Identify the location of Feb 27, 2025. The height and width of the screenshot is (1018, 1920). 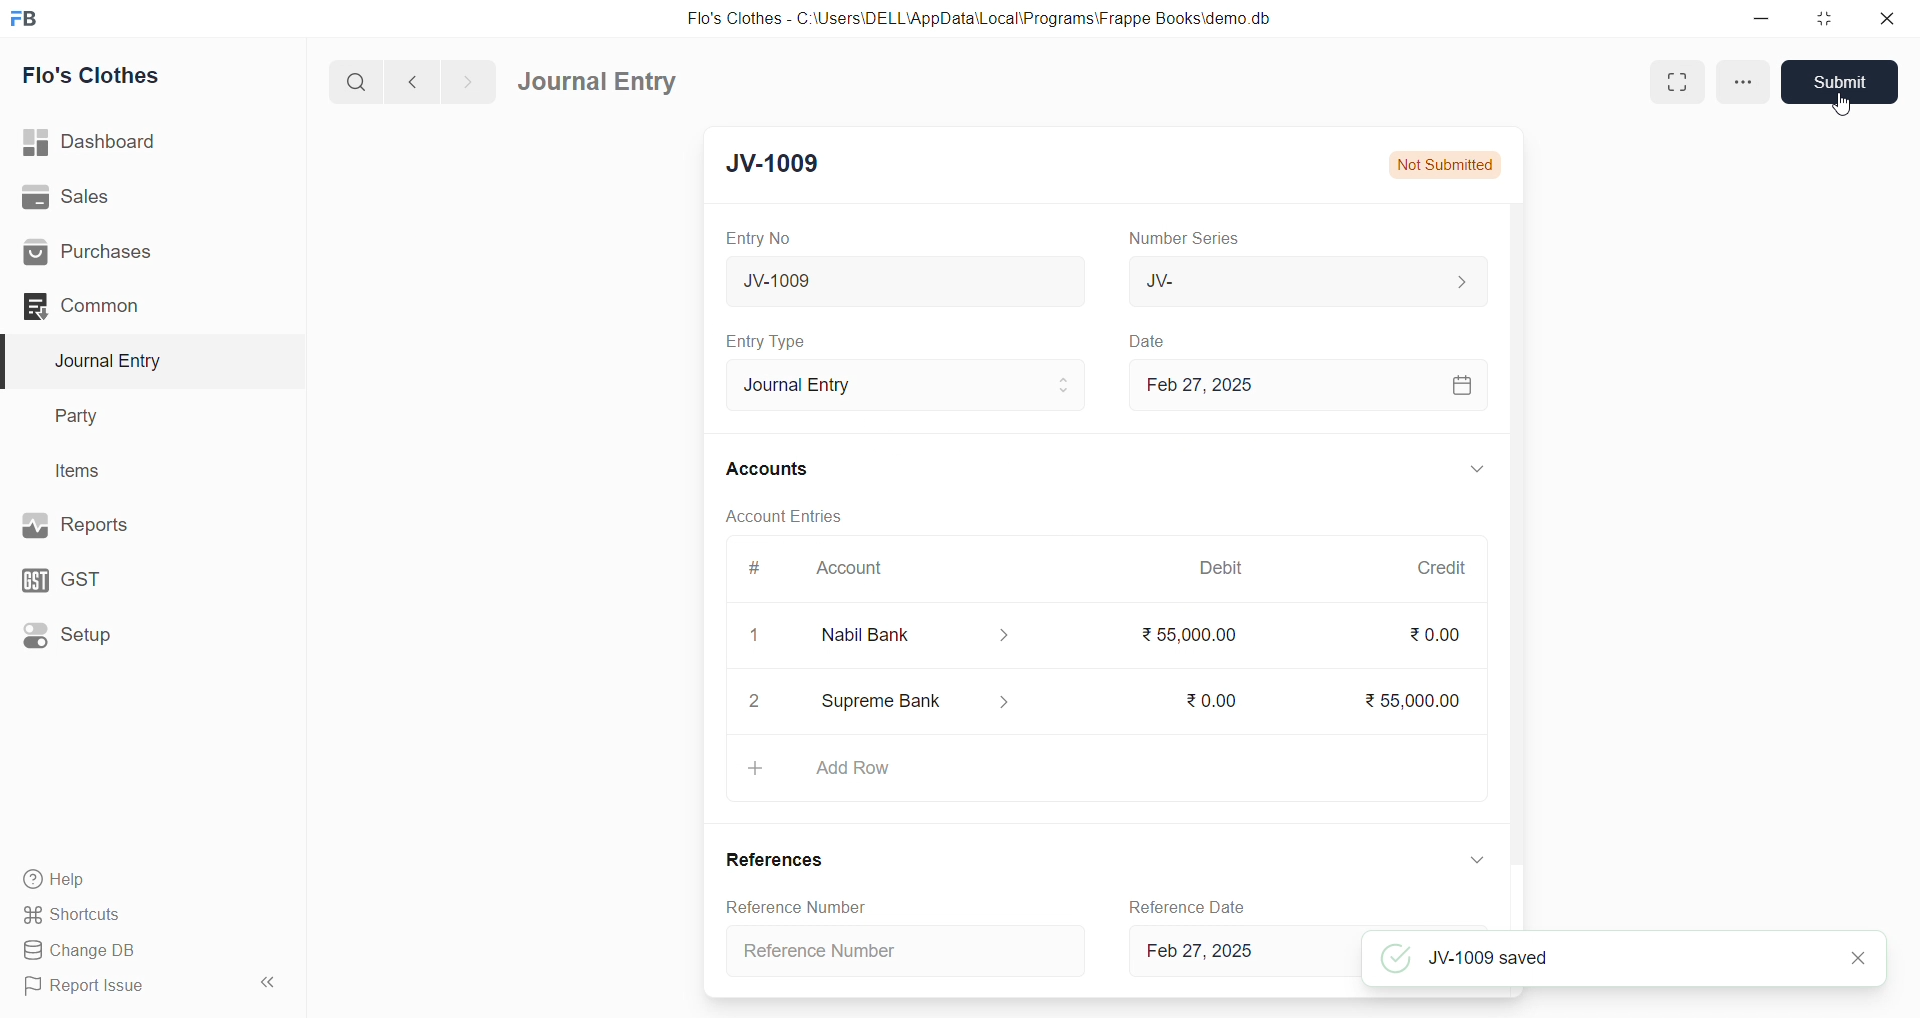
(1306, 385).